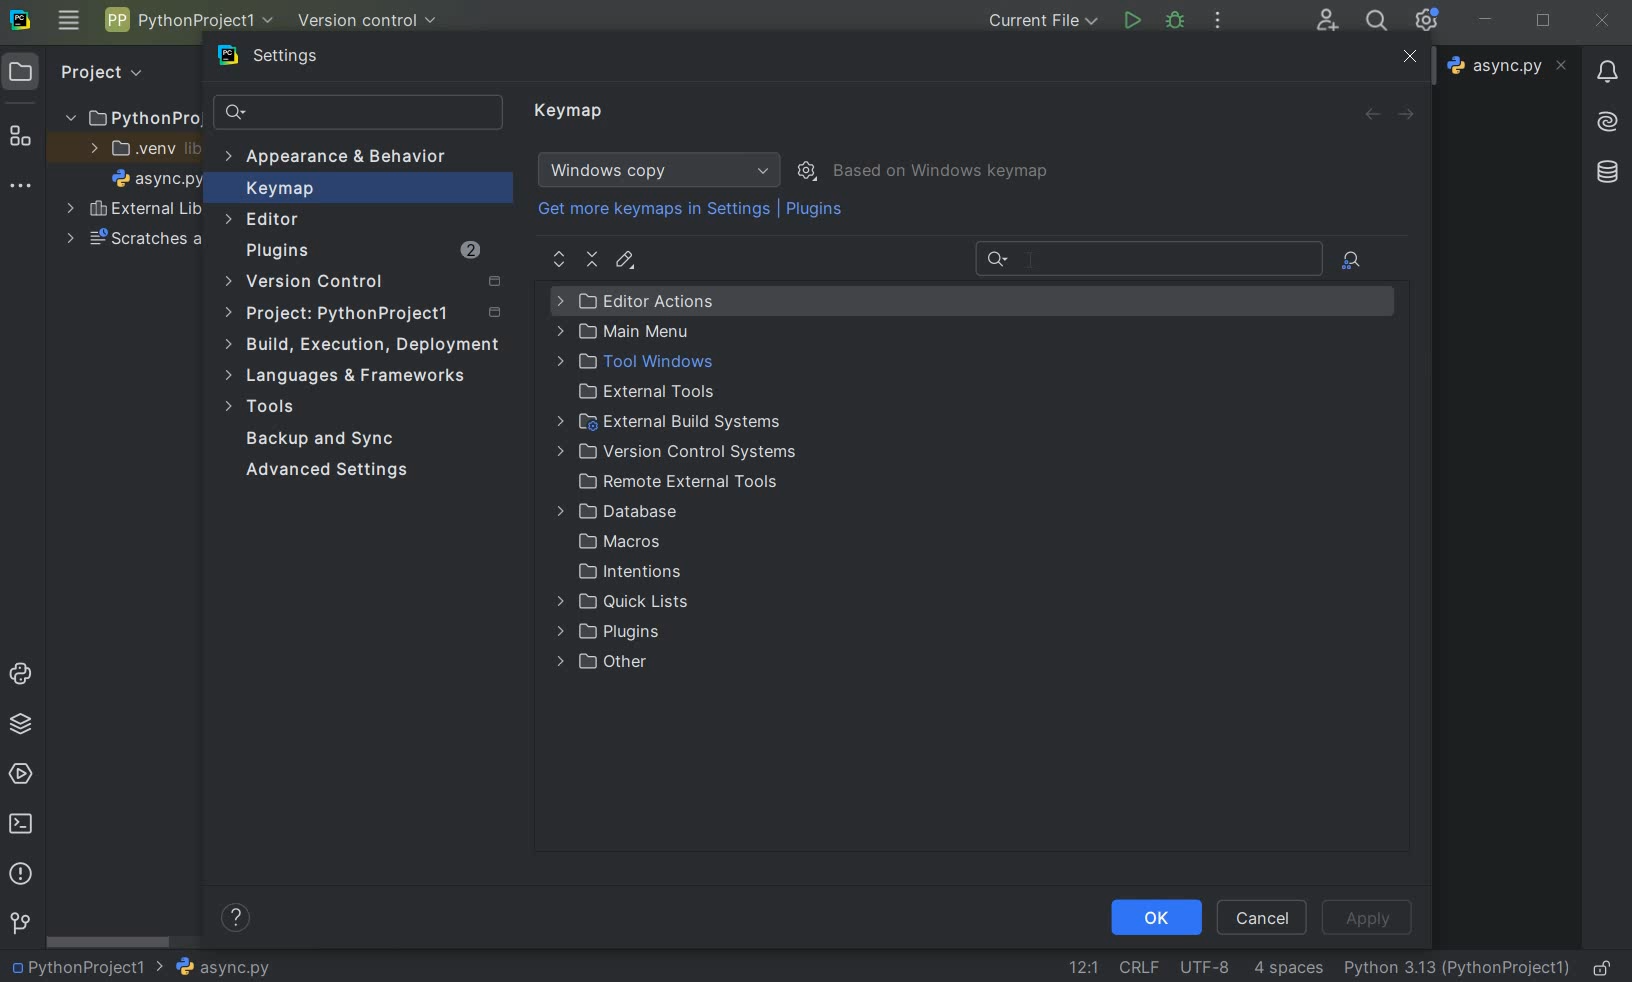 The image size is (1632, 982). What do you see at coordinates (571, 112) in the screenshot?
I see `keymap` at bounding box center [571, 112].